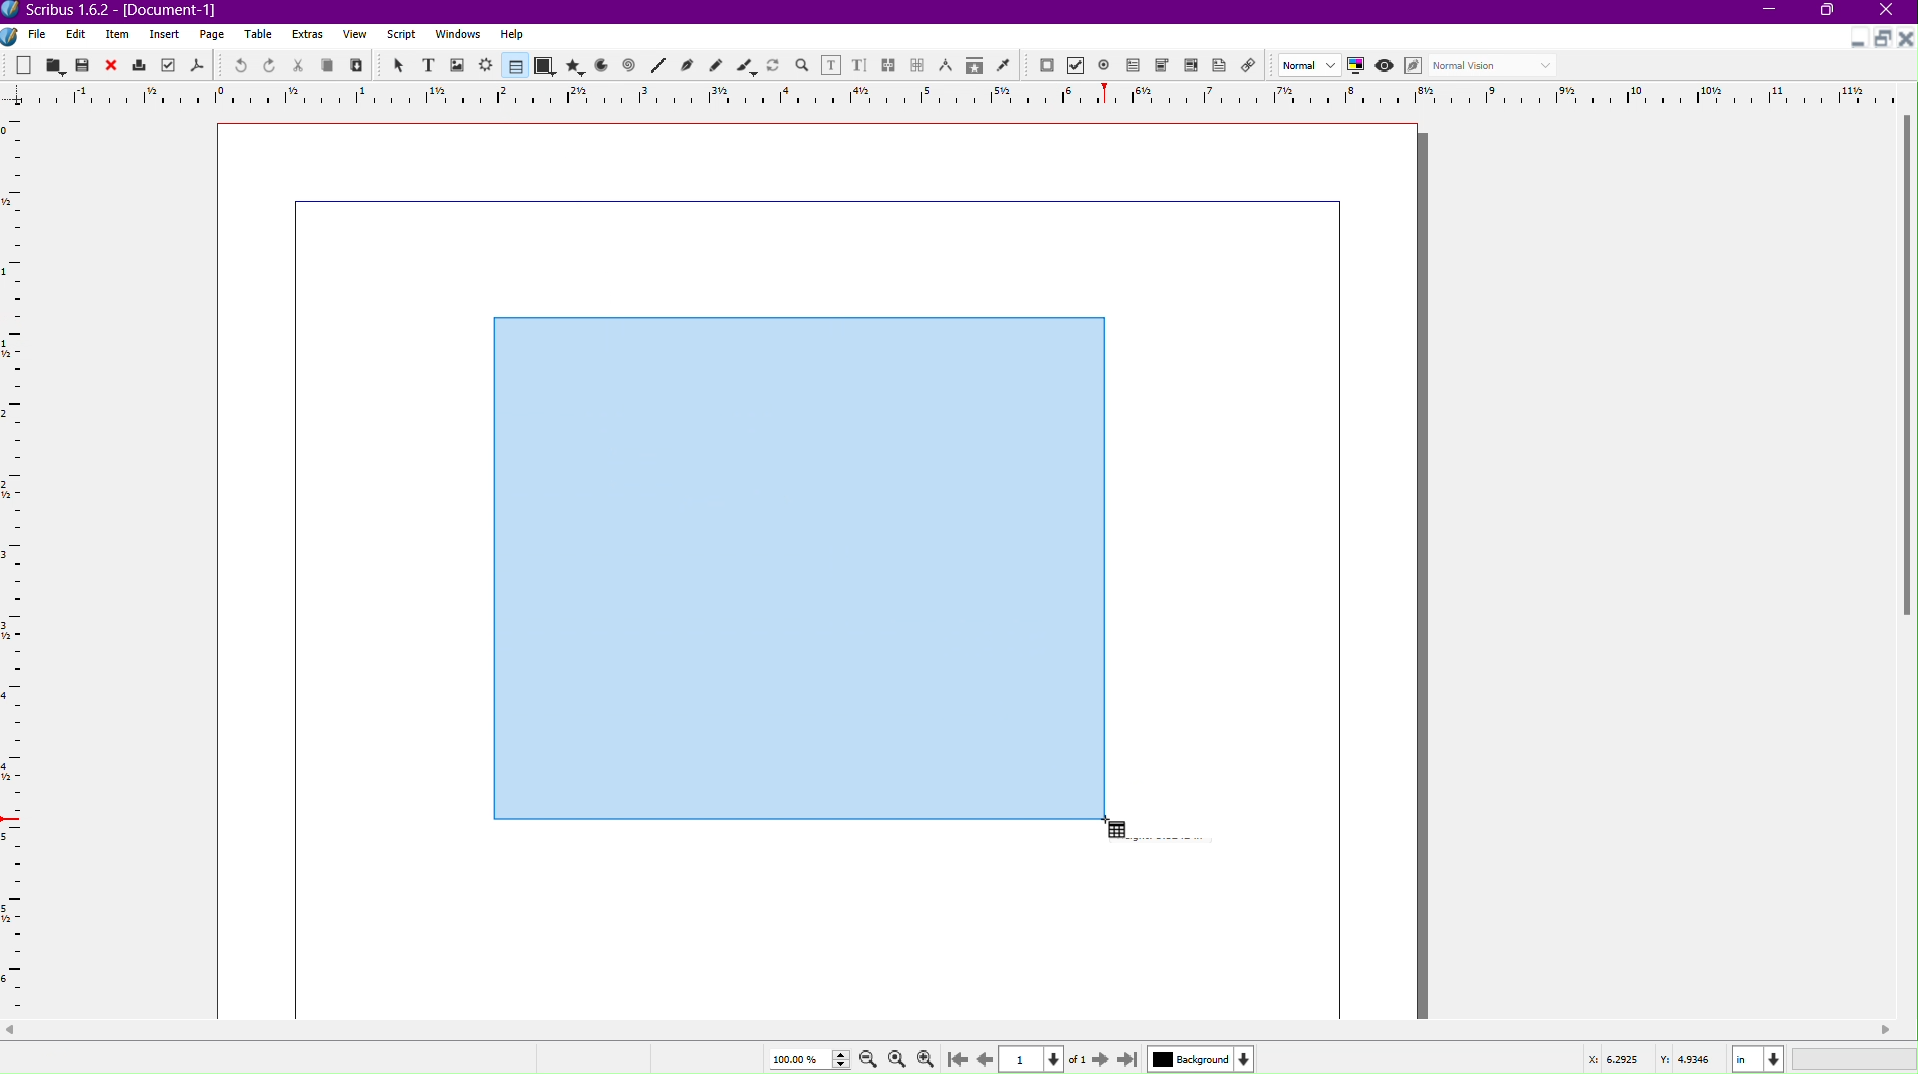  What do you see at coordinates (487, 65) in the screenshot?
I see `Render Frame` at bounding box center [487, 65].